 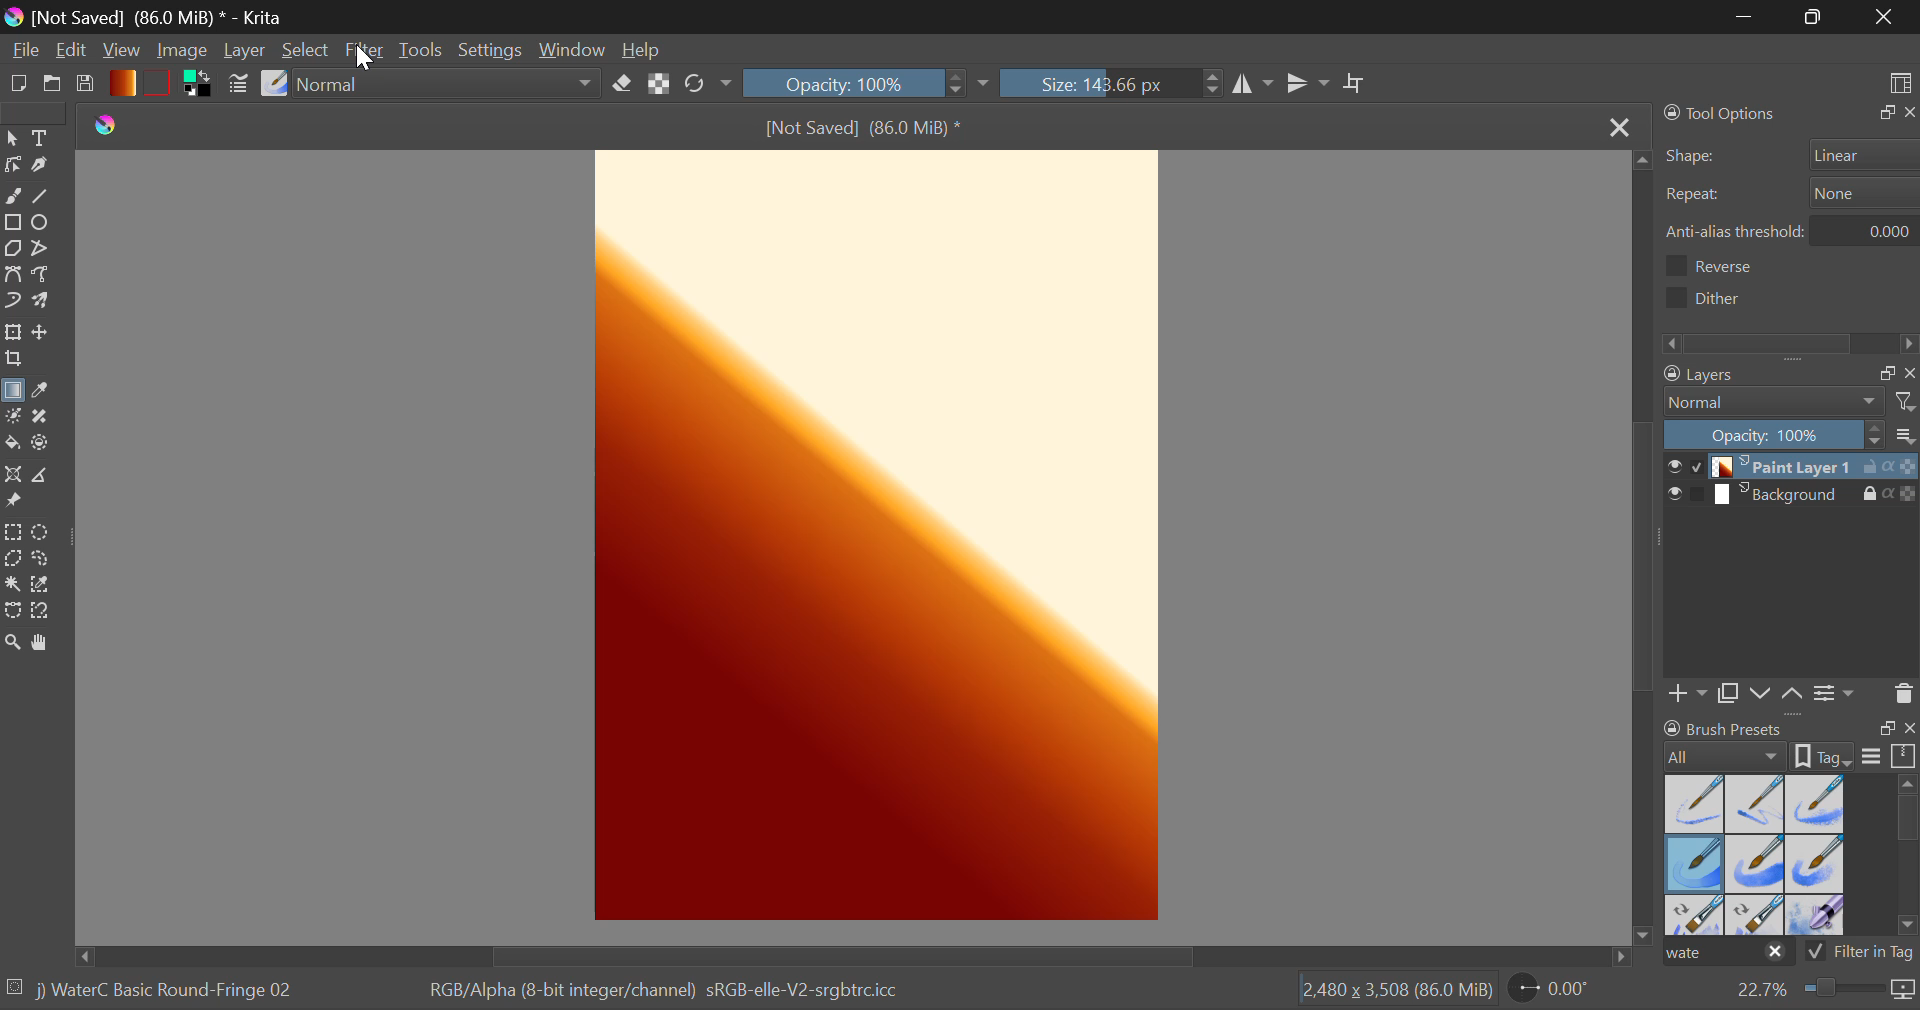 What do you see at coordinates (1837, 691) in the screenshot?
I see `settings` at bounding box center [1837, 691].